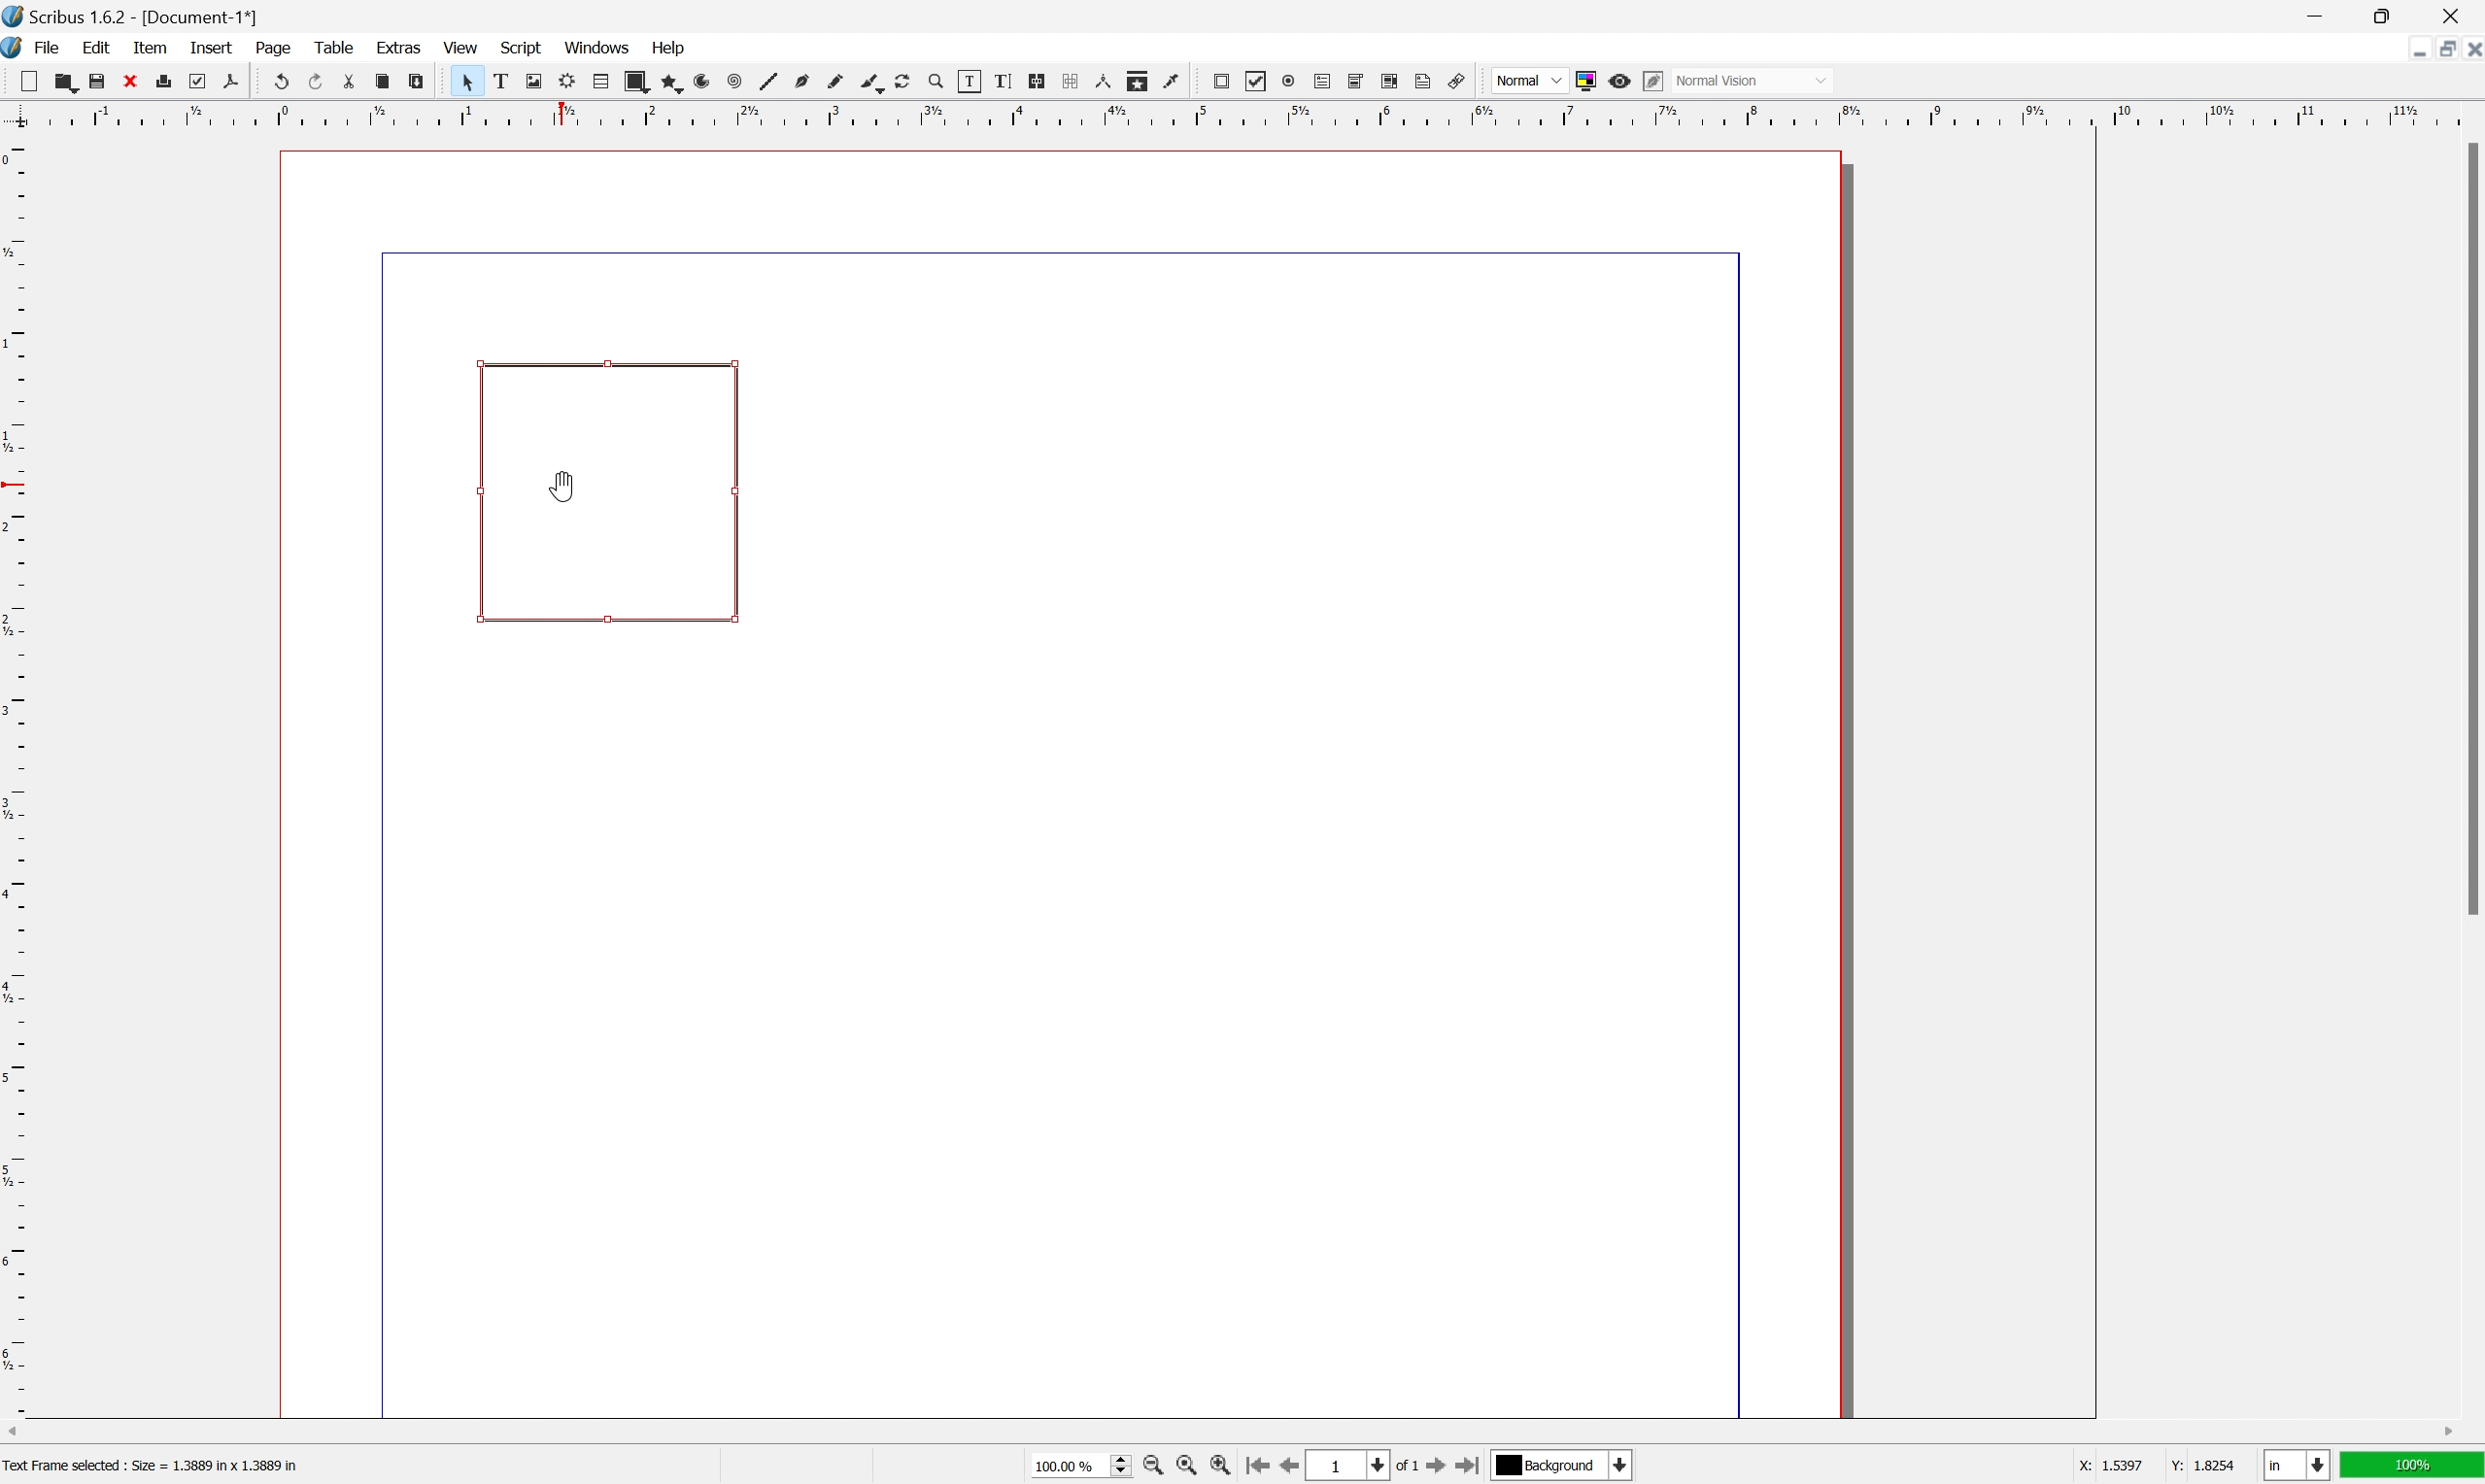 The image size is (2485, 1484). Describe the element at coordinates (968, 80) in the screenshot. I see `edit contents of frame` at that location.